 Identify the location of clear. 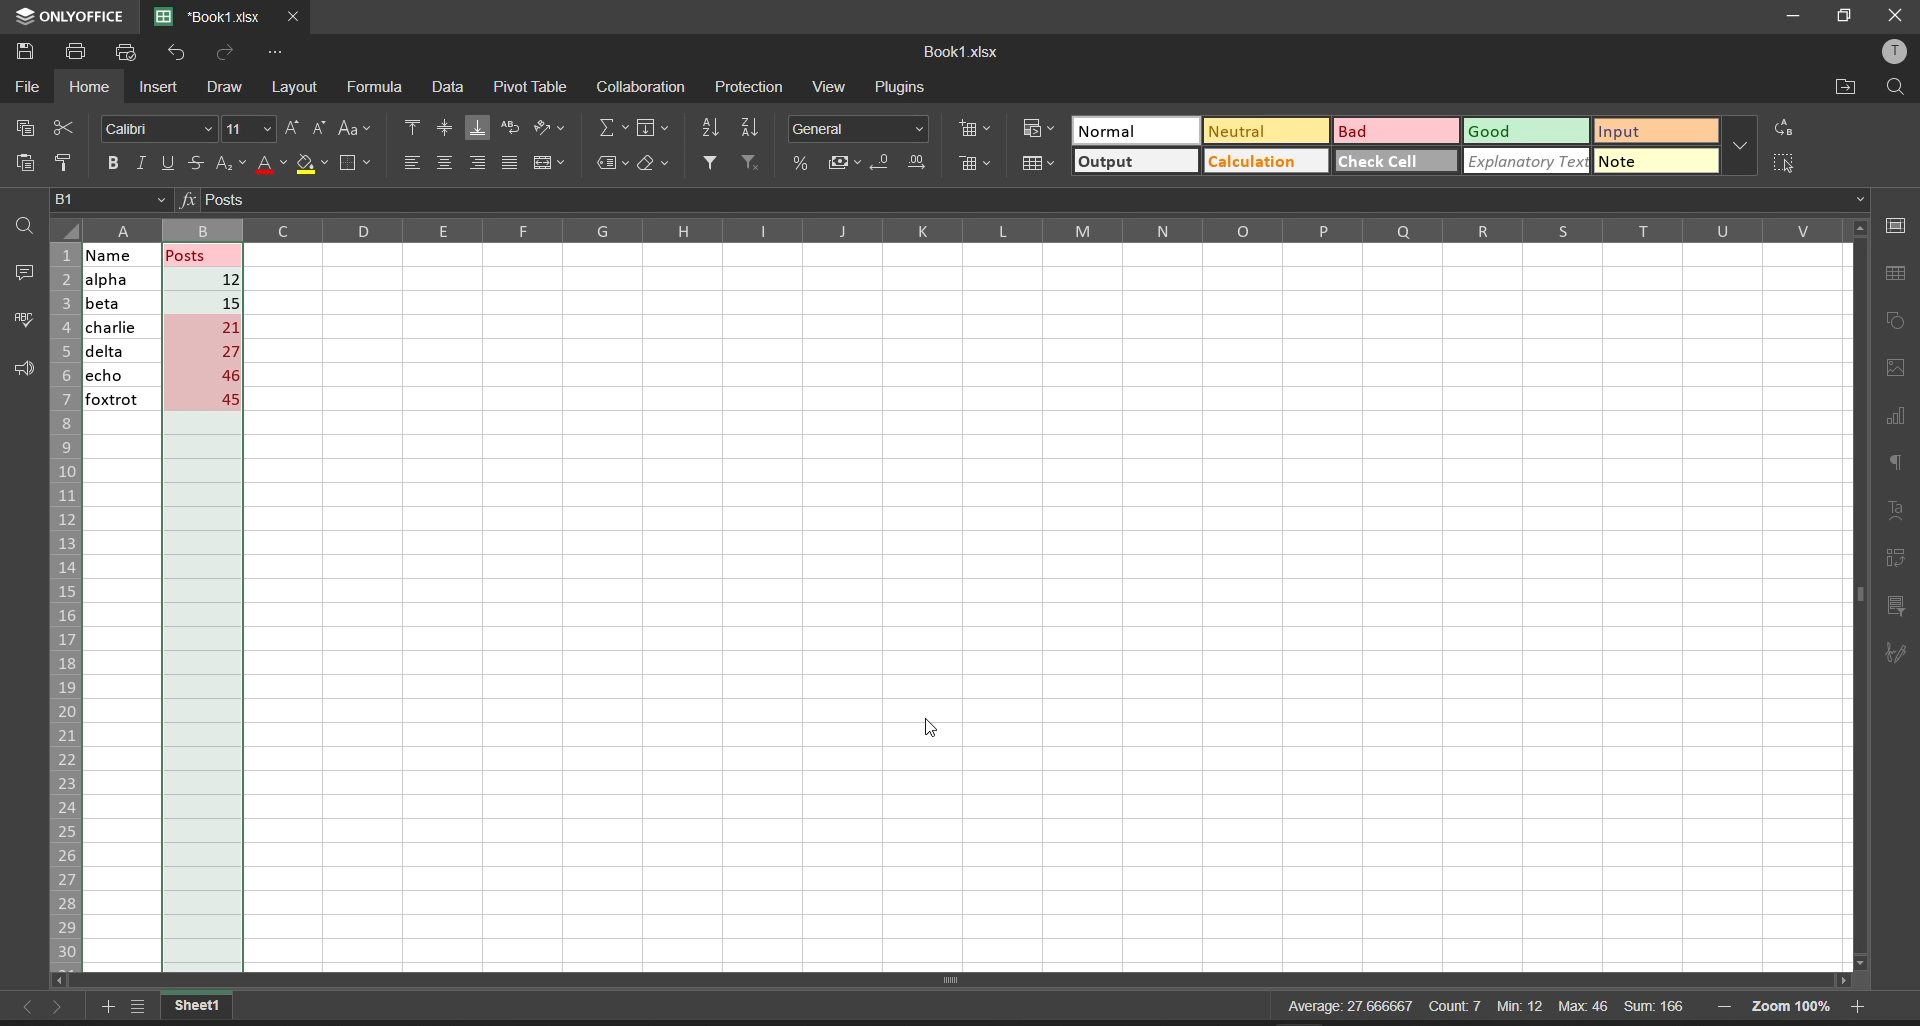
(656, 161).